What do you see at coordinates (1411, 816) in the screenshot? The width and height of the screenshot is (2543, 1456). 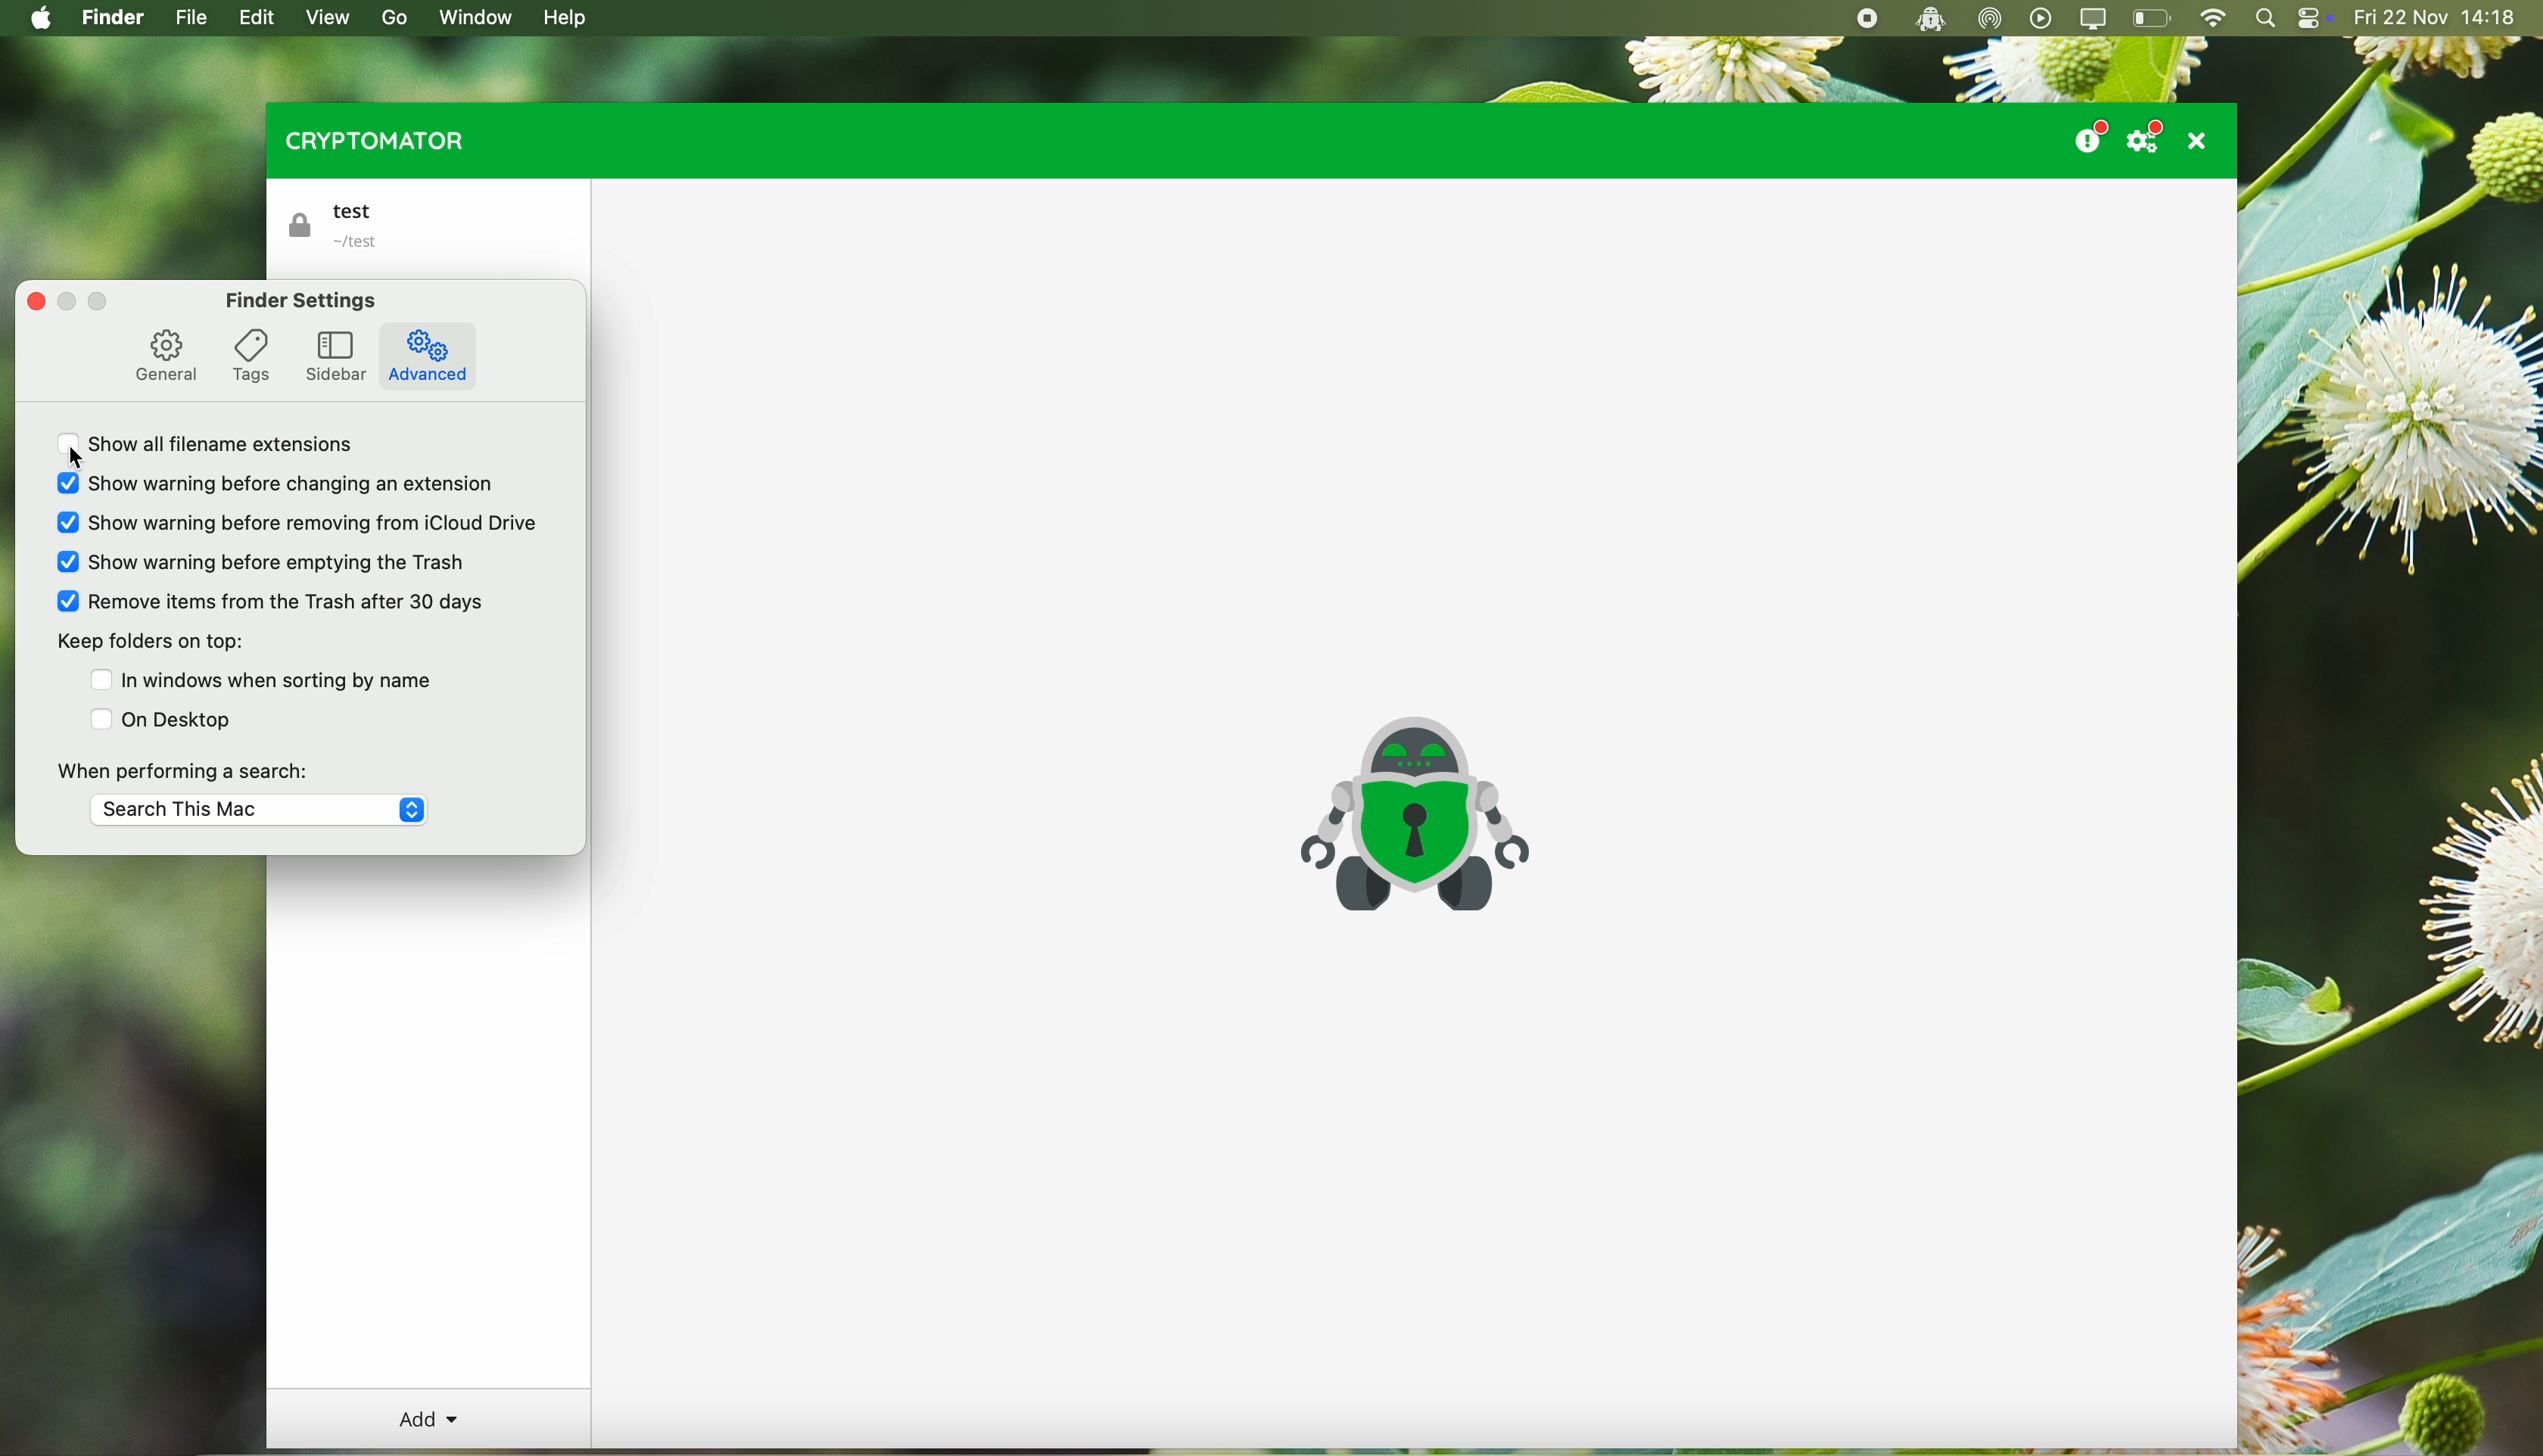 I see `cryptomator icon` at bounding box center [1411, 816].